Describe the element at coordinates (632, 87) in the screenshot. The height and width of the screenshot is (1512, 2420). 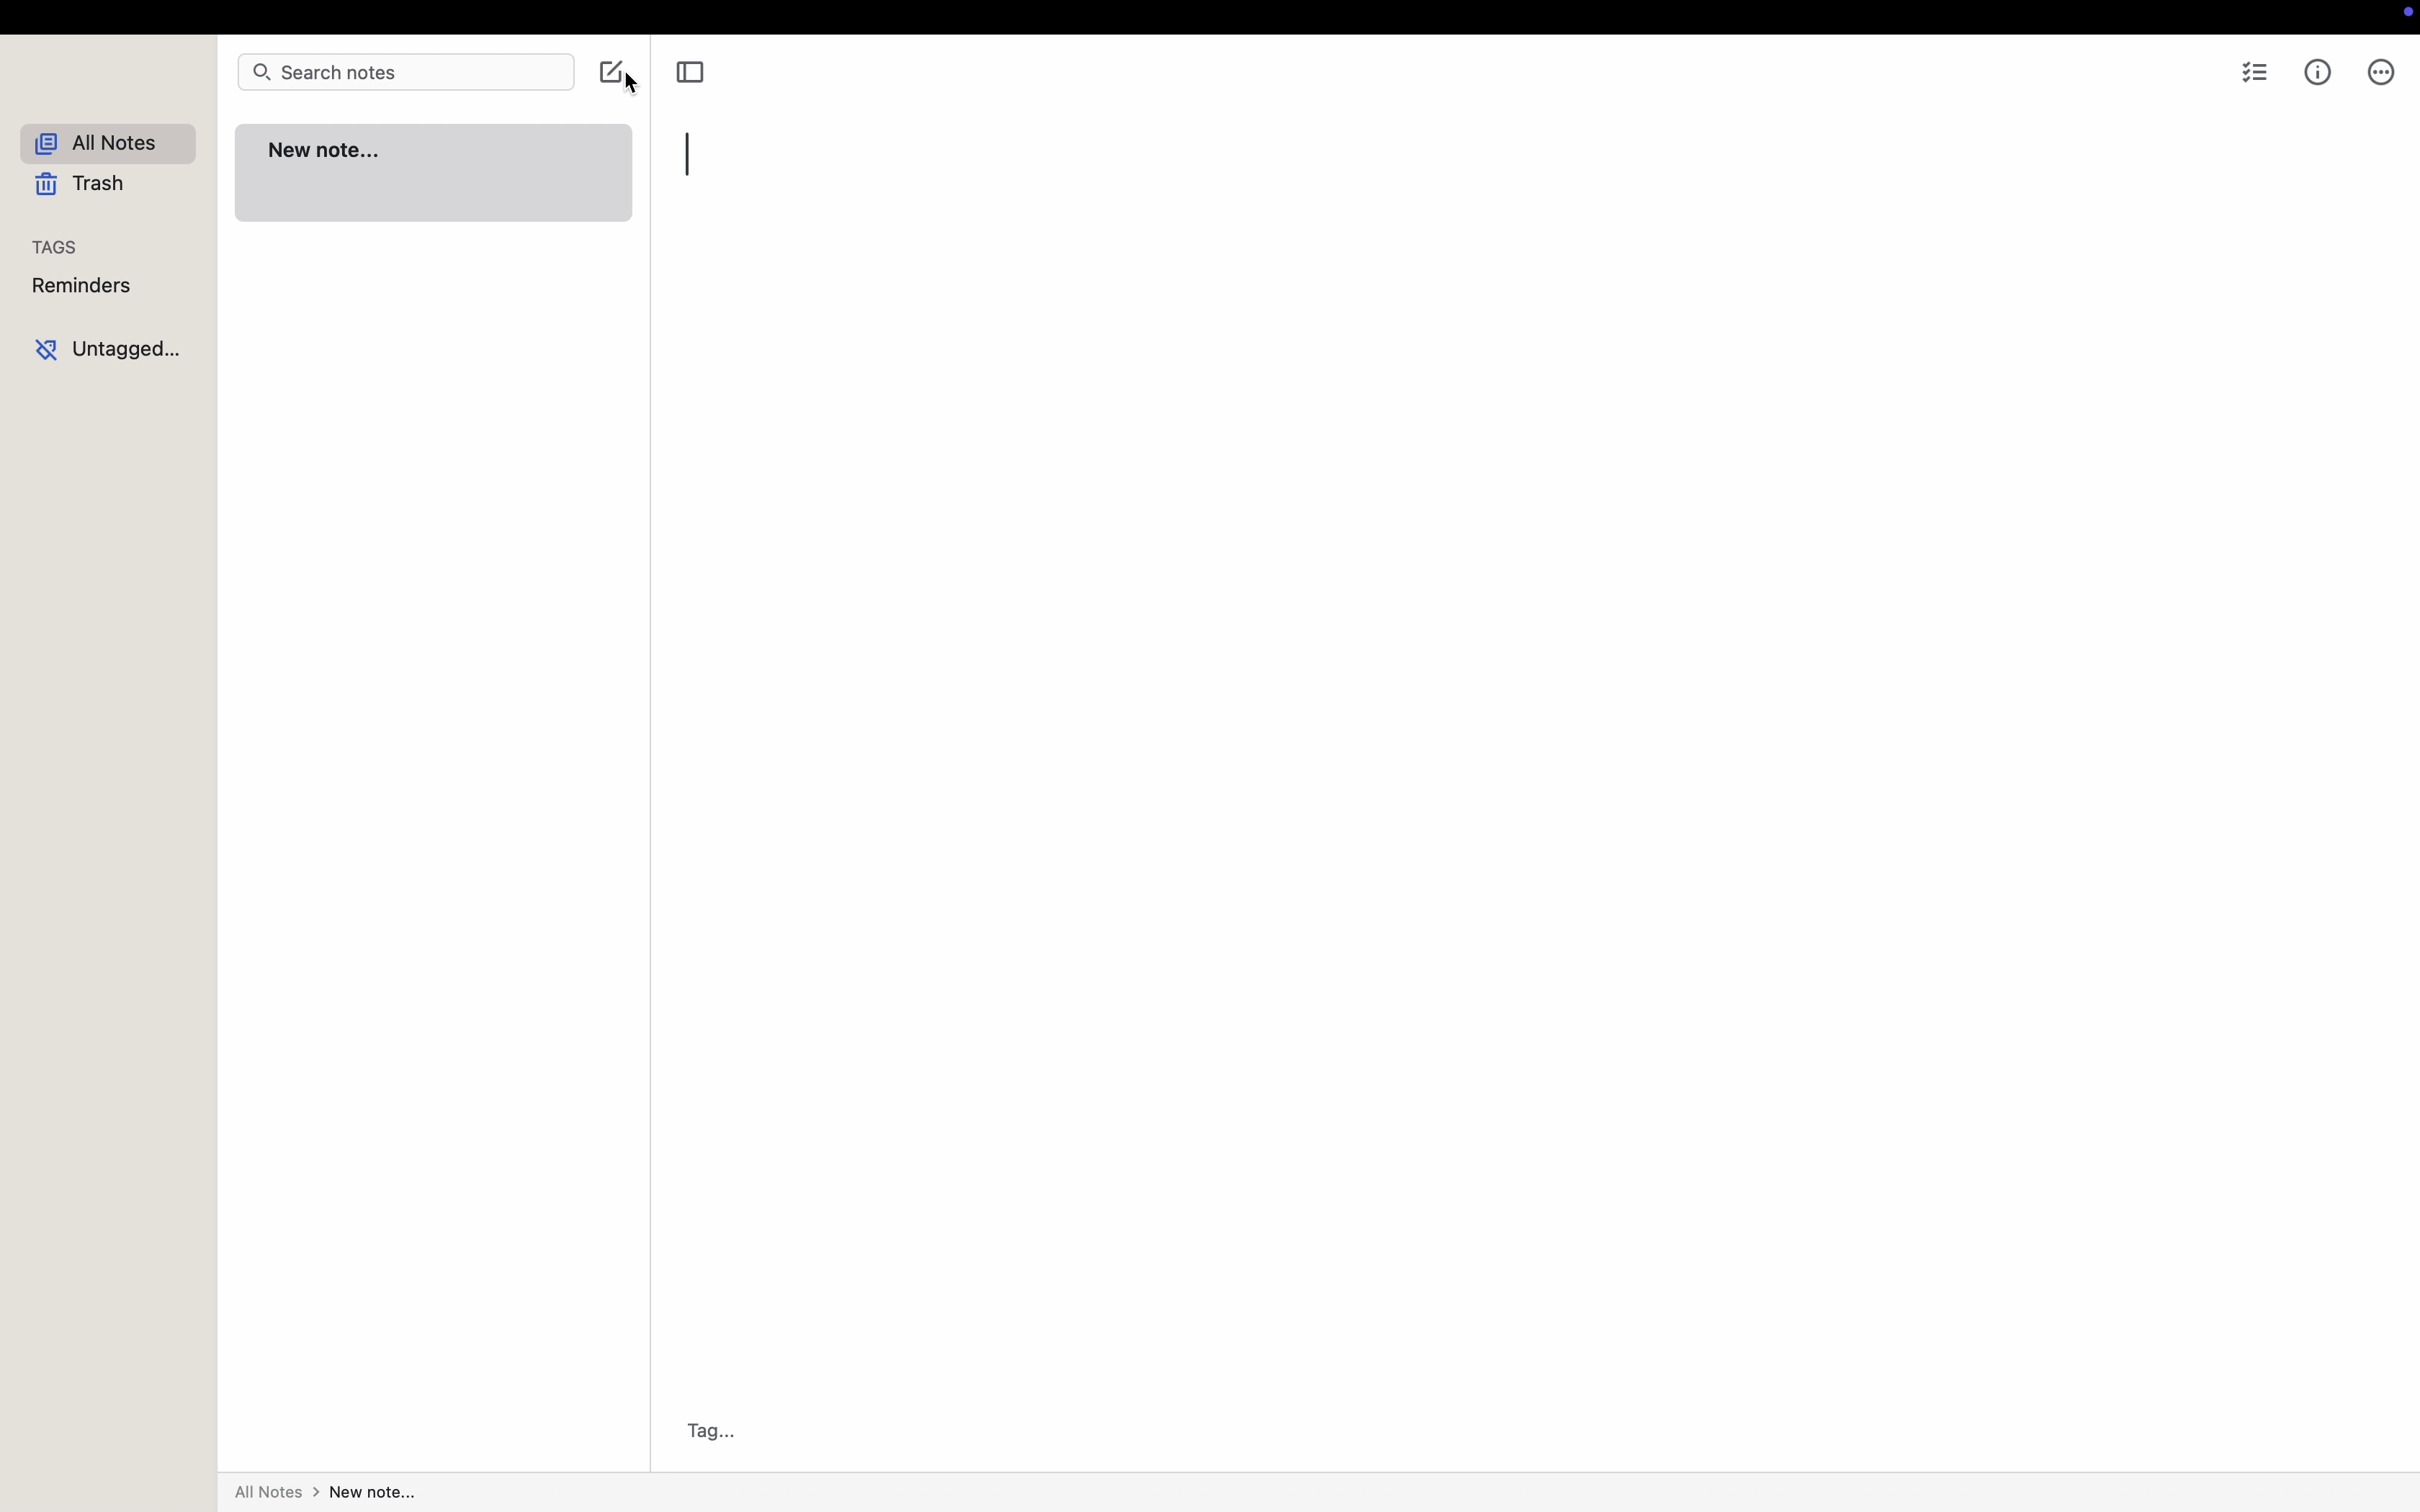
I see `cursor` at that location.